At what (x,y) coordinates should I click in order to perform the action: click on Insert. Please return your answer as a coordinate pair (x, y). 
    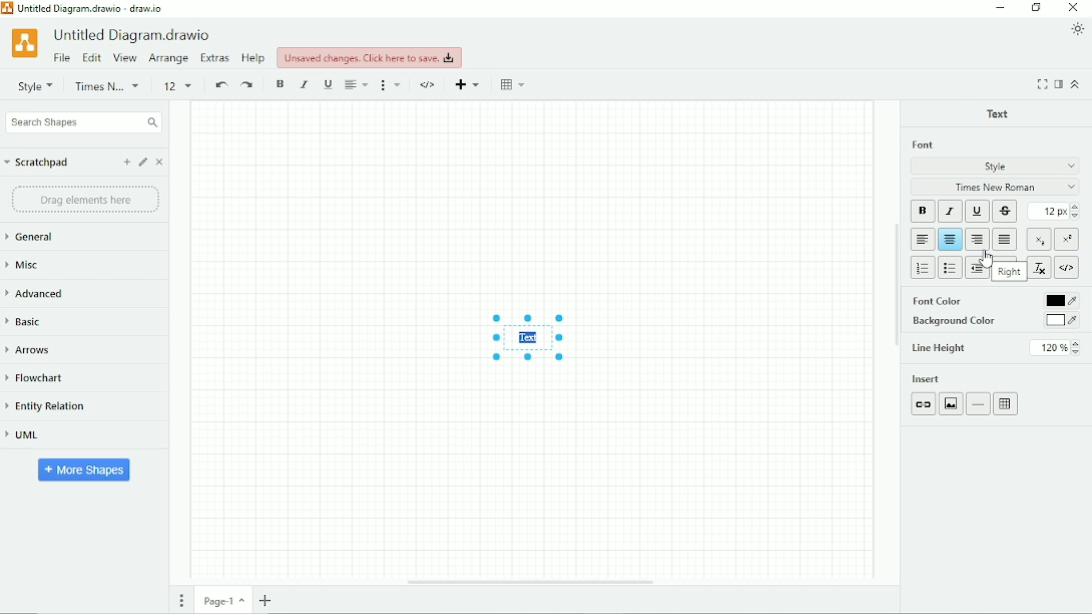
    Looking at the image, I should click on (466, 83).